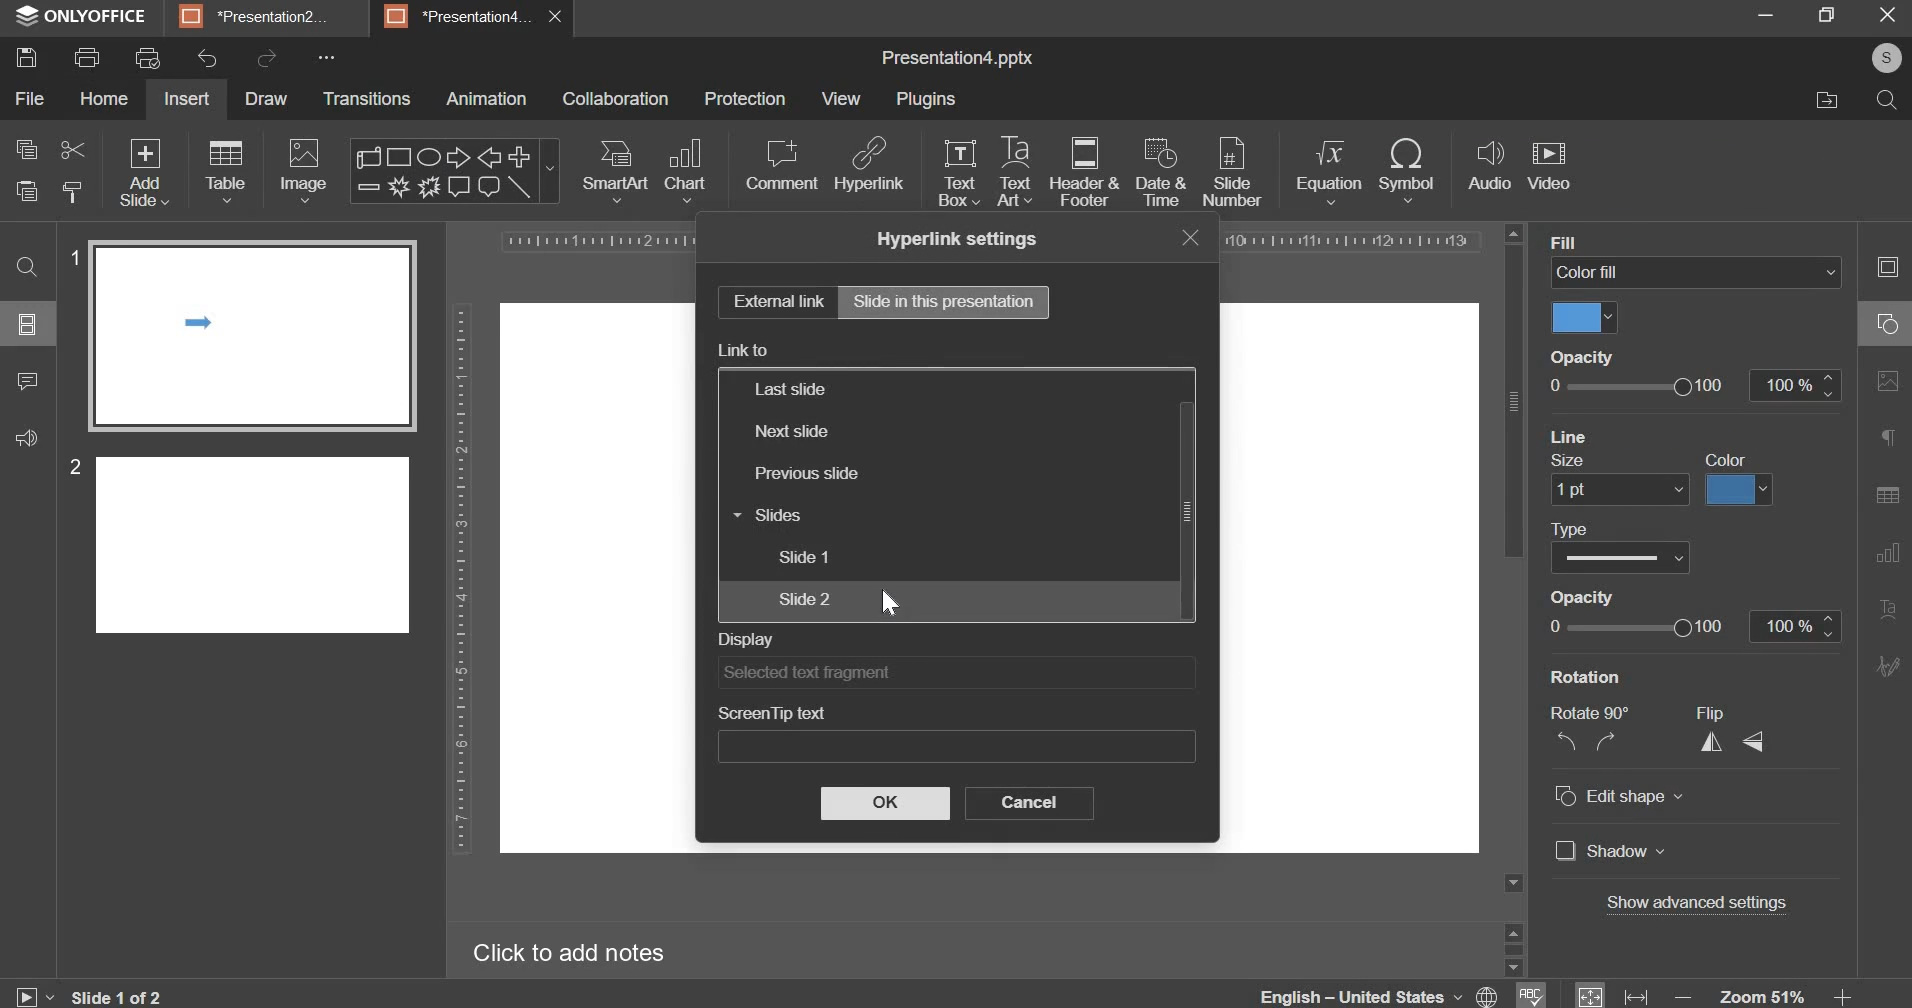 Image resolution: width=1912 pixels, height=1008 pixels. Describe the element at coordinates (1696, 384) in the screenshot. I see `opacity` at that location.